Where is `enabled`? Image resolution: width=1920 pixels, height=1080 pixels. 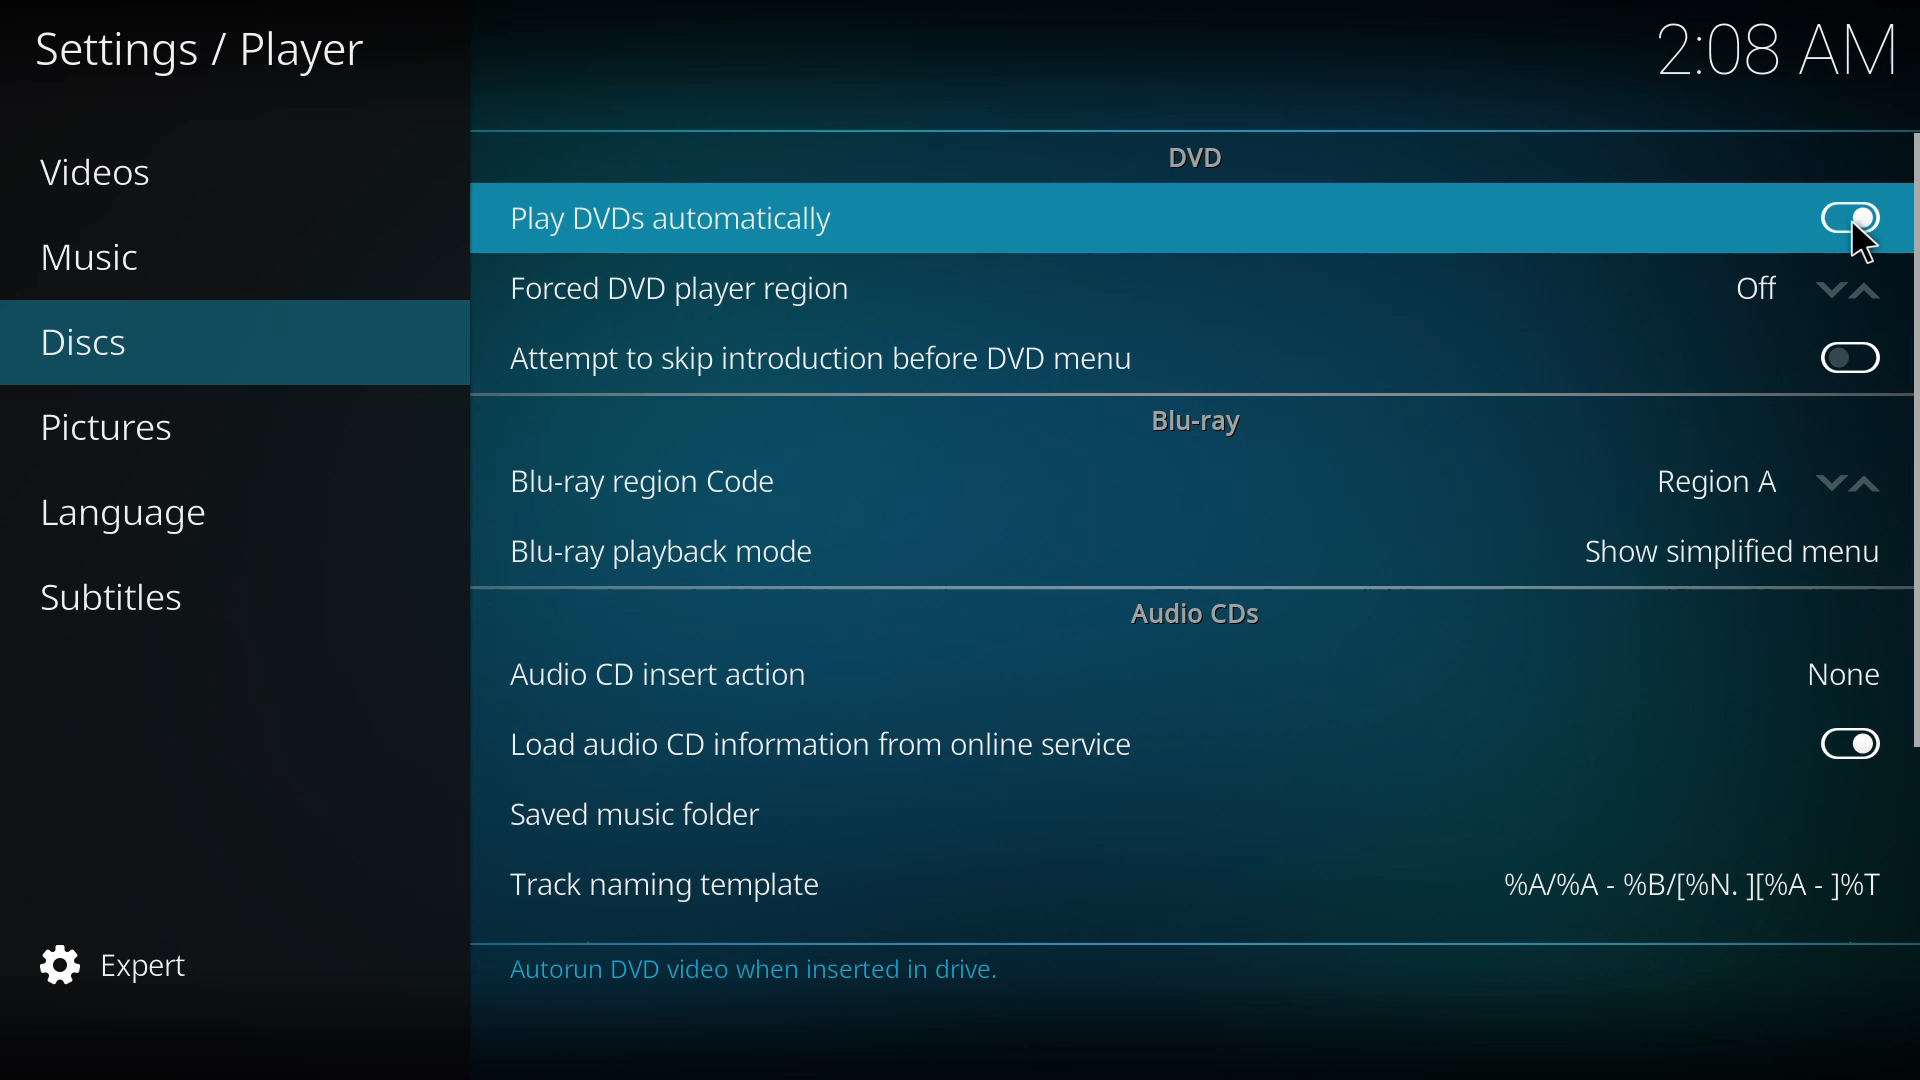 enabled is located at coordinates (1850, 741).